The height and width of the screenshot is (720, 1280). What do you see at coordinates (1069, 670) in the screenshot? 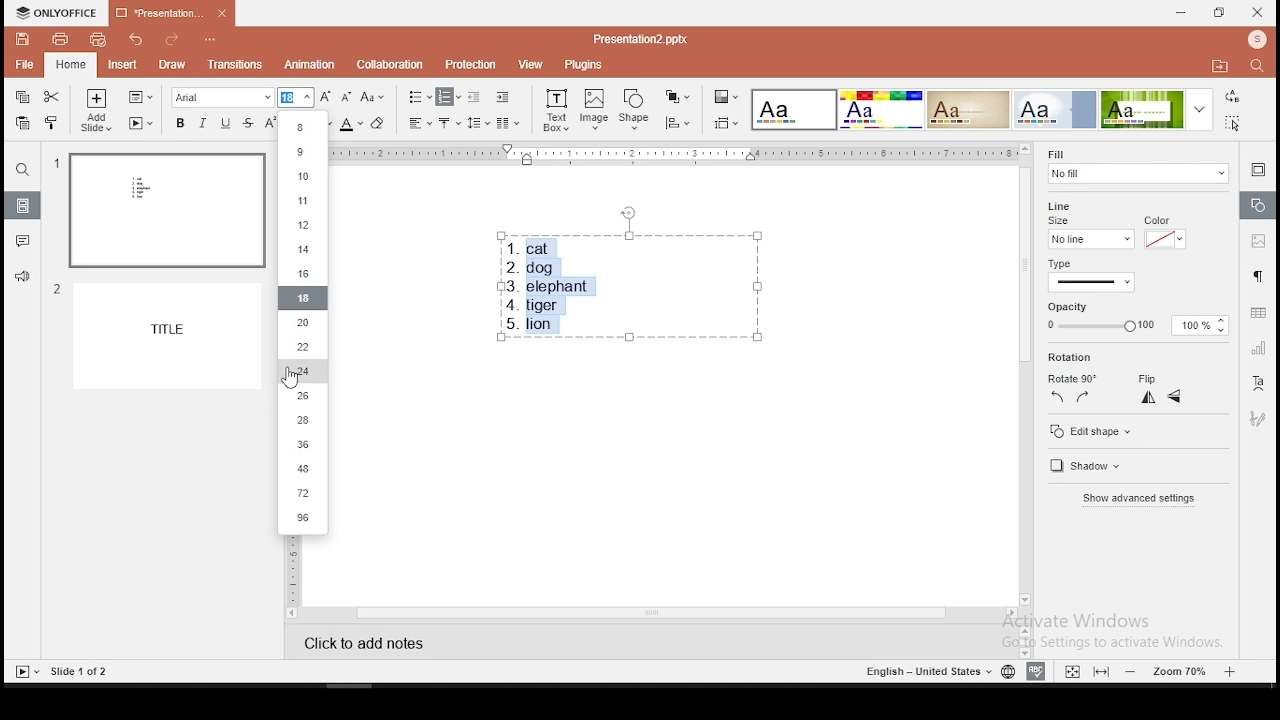
I see `fit to width` at bounding box center [1069, 670].